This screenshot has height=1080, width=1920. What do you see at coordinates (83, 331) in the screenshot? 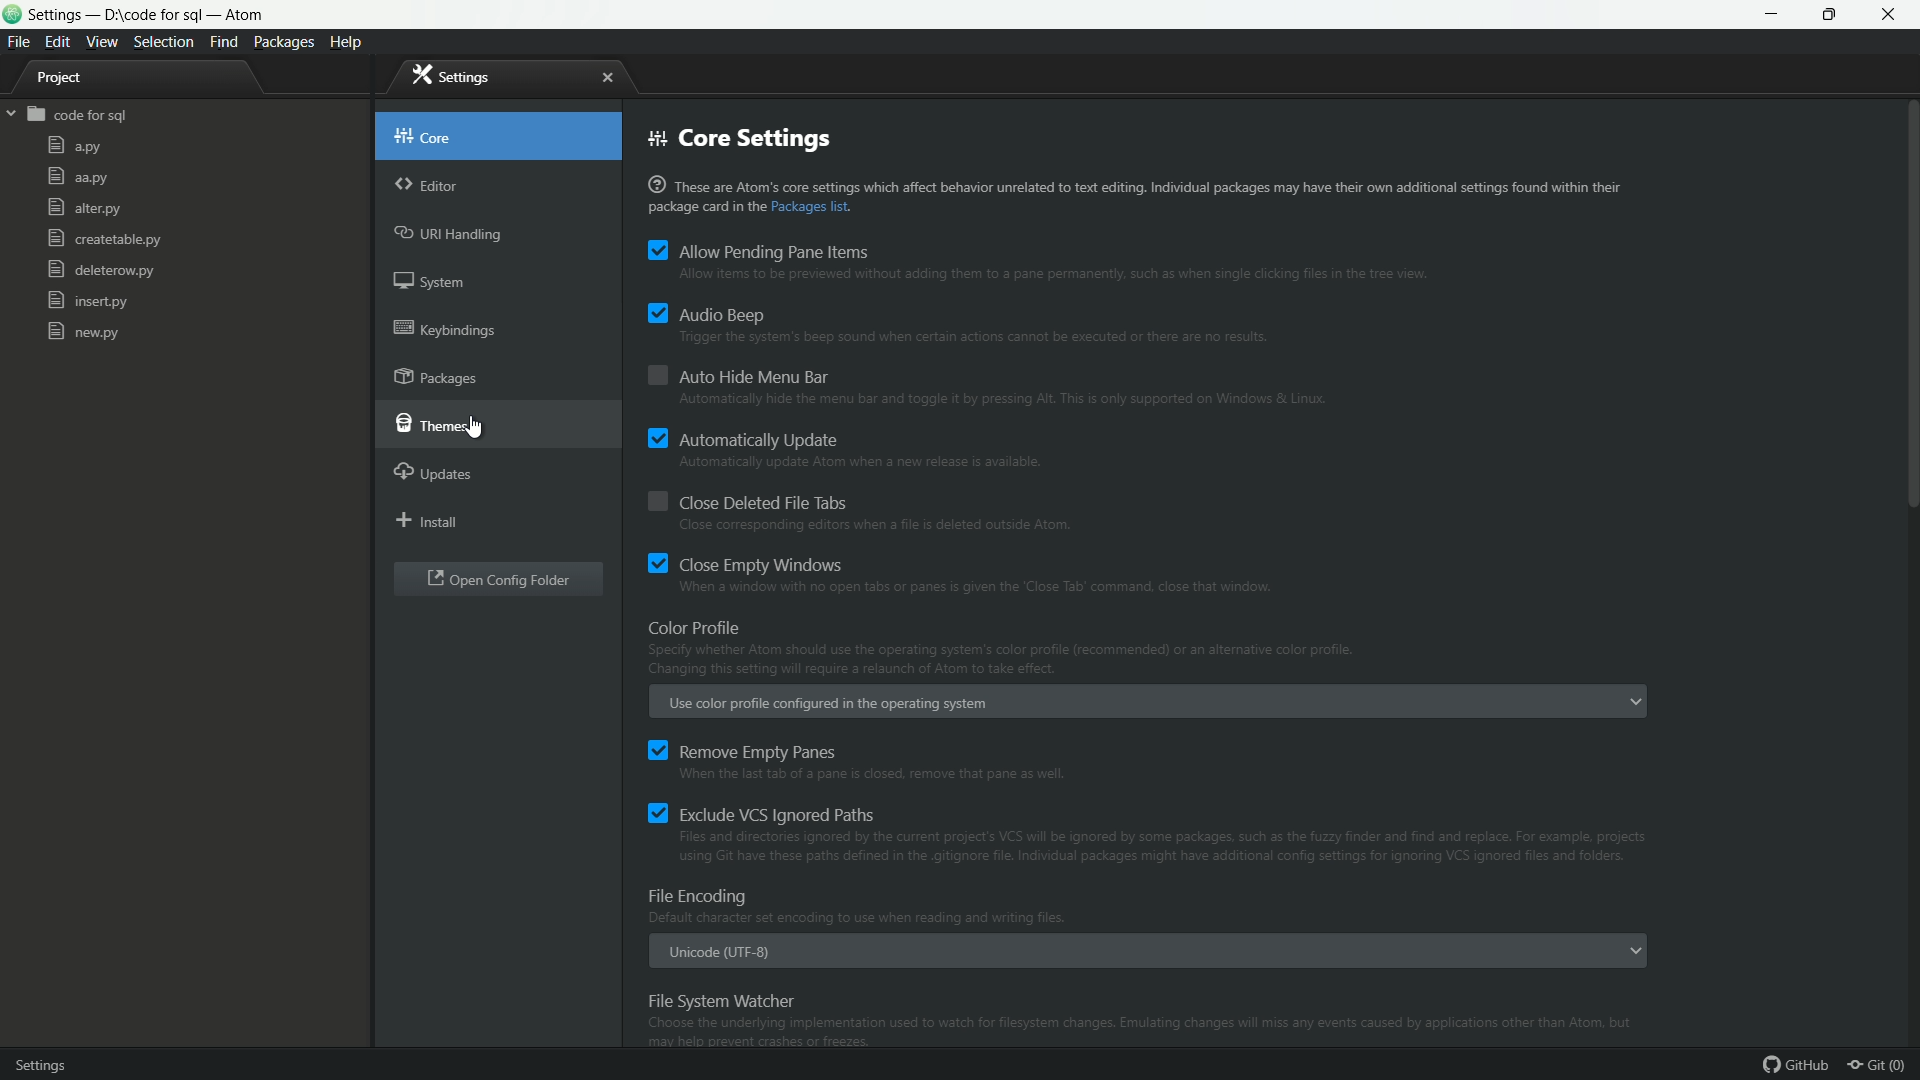
I see `new.py file` at bounding box center [83, 331].